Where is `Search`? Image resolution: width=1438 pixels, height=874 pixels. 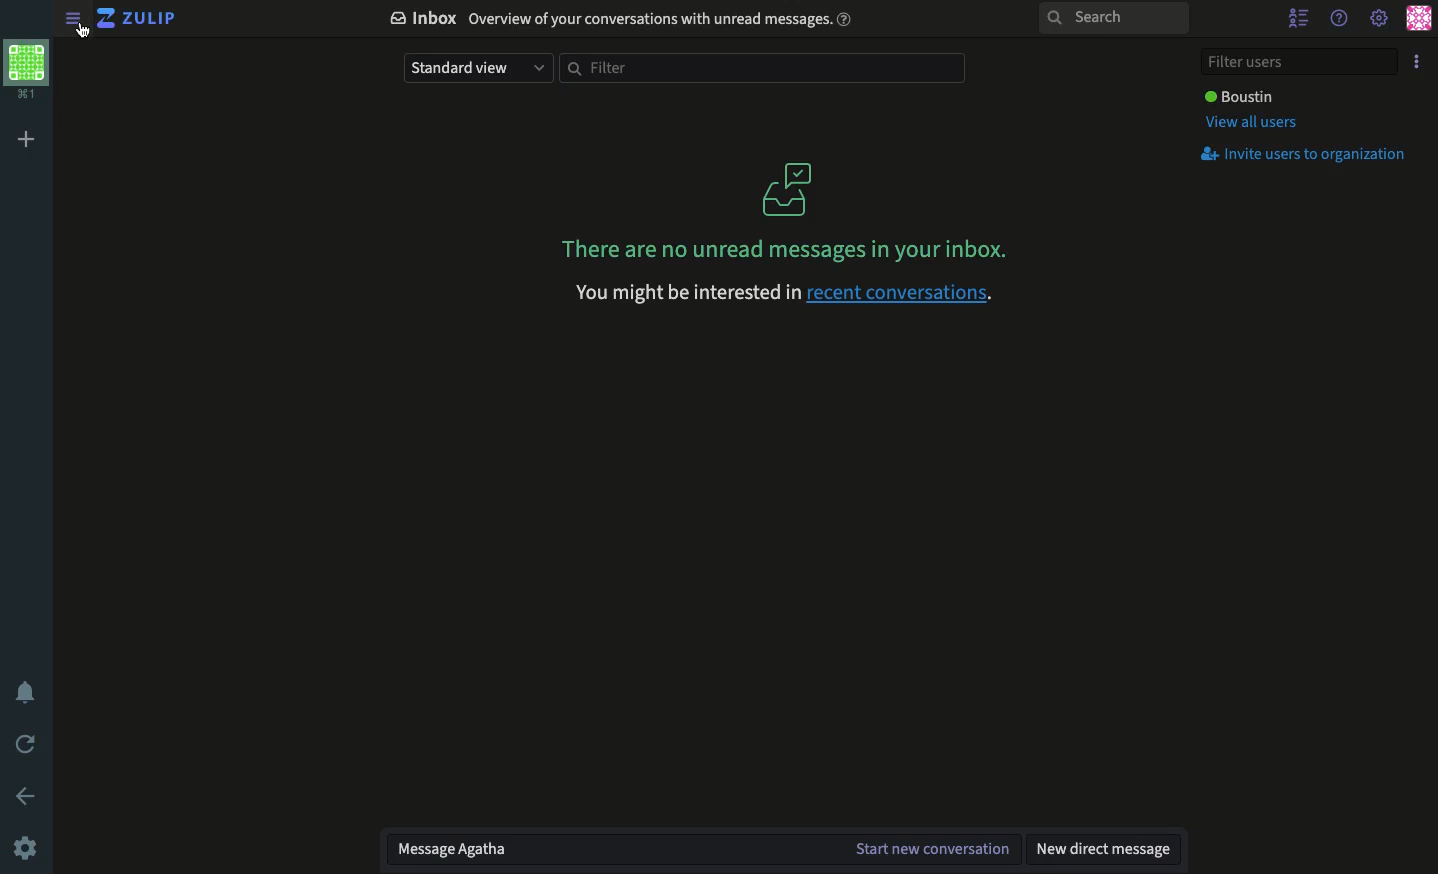
Search is located at coordinates (1114, 16).